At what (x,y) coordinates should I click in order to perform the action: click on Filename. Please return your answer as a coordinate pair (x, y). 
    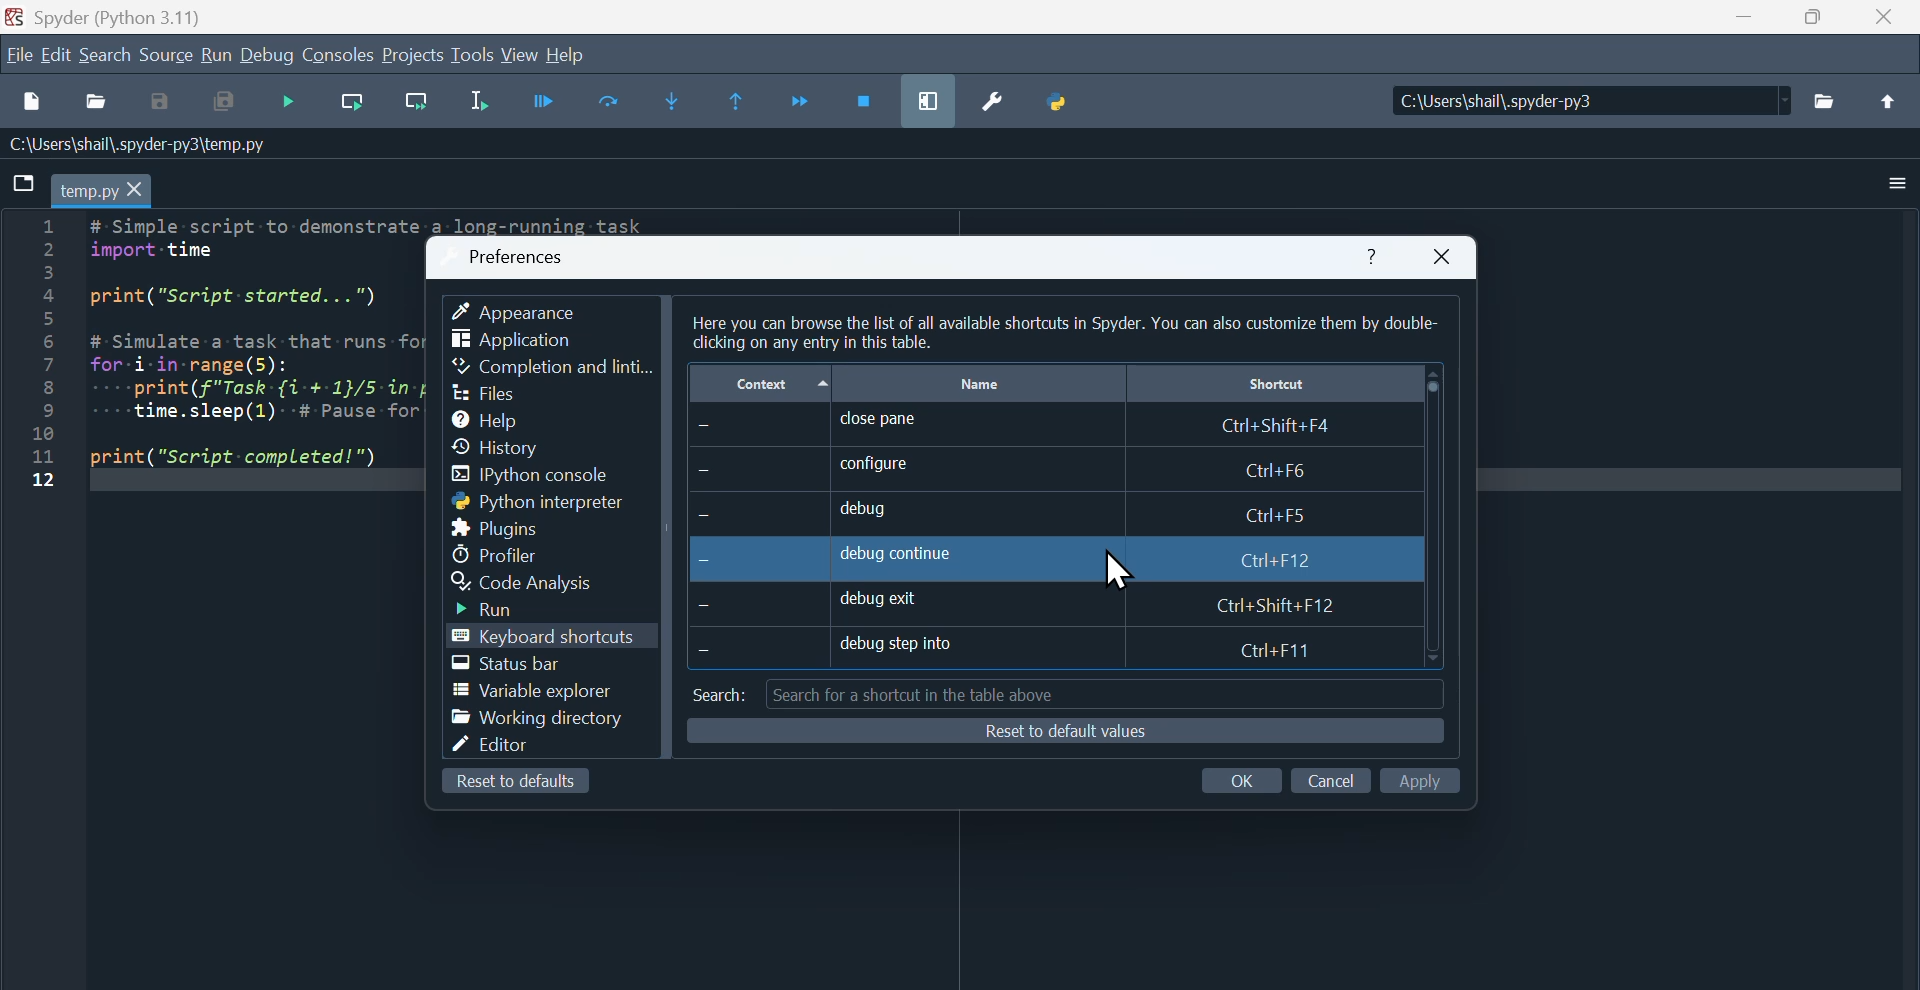
    Looking at the image, I should click on (106, 190).